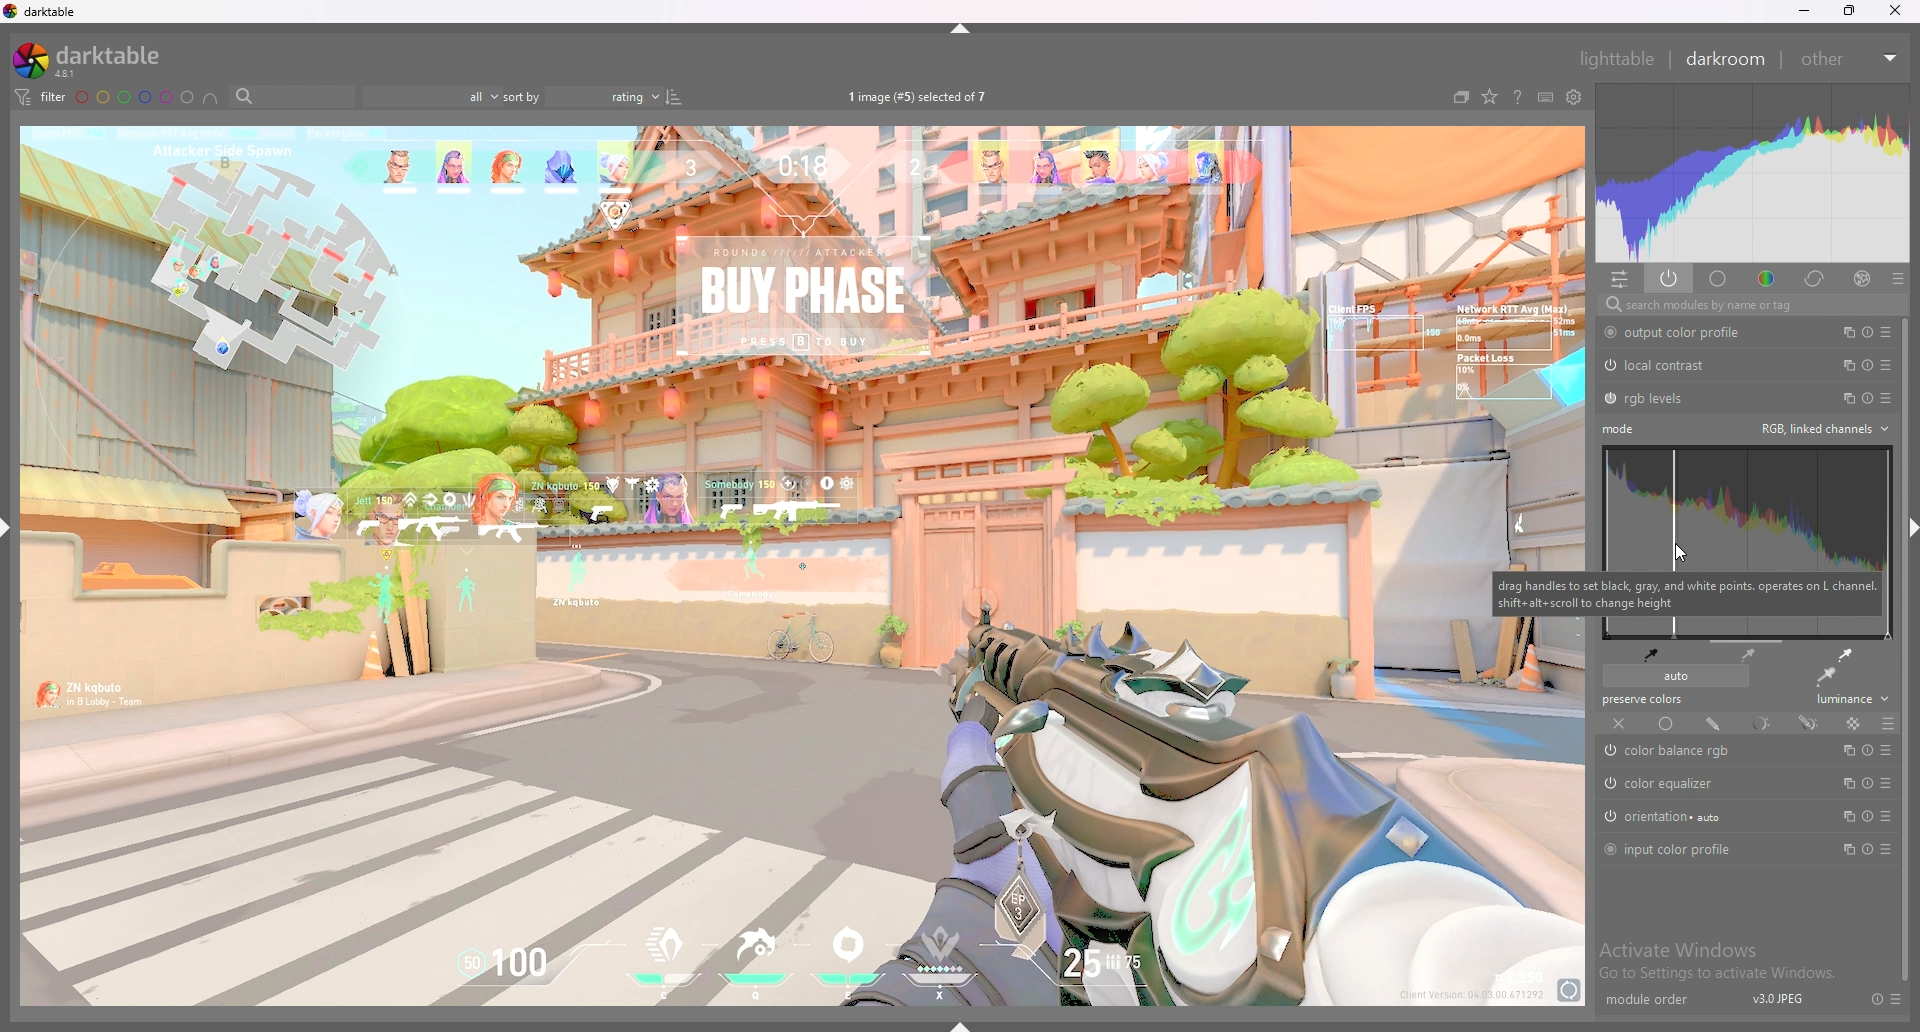 This screenshot has width=1920, height=1032. What do you see at coordinates (1751, 172) in the screenshot?
I see `heat map` at bounding box center [1751, 172].